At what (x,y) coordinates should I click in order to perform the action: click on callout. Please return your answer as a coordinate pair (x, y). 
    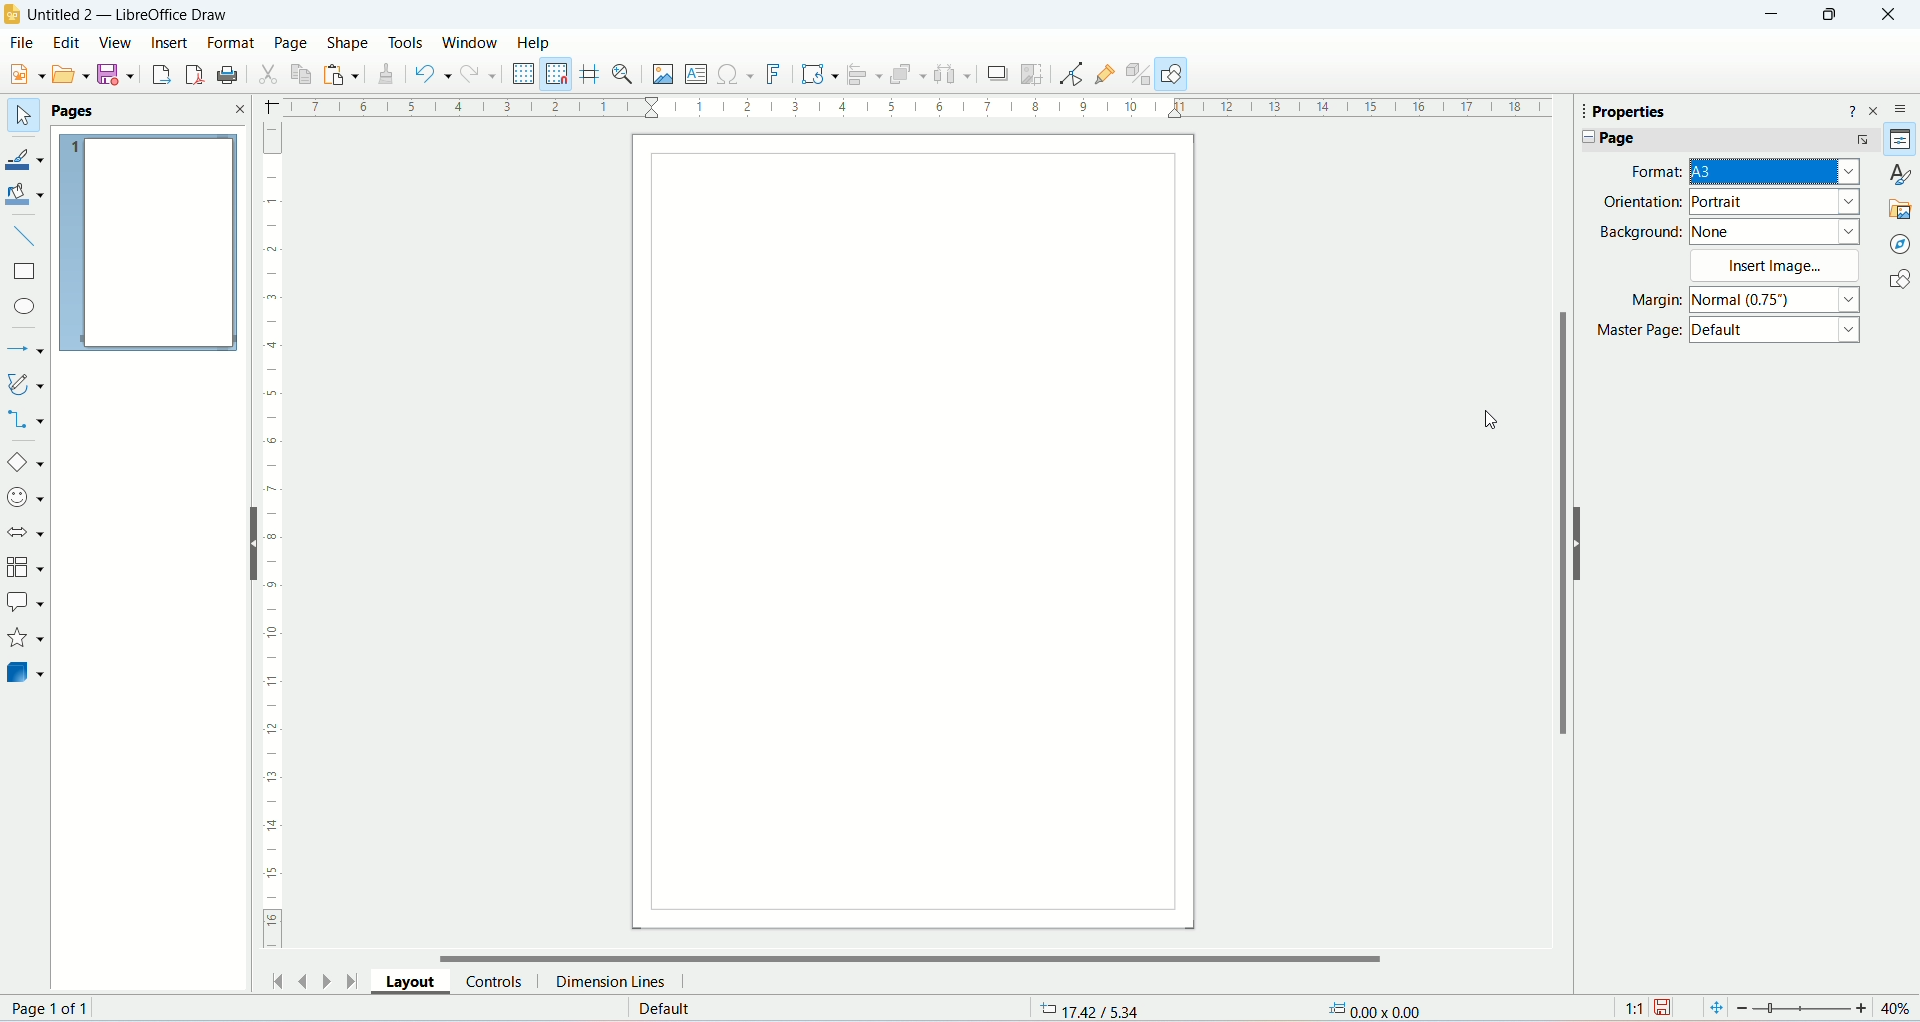
    Looking at the image, I should click on (26, 601).